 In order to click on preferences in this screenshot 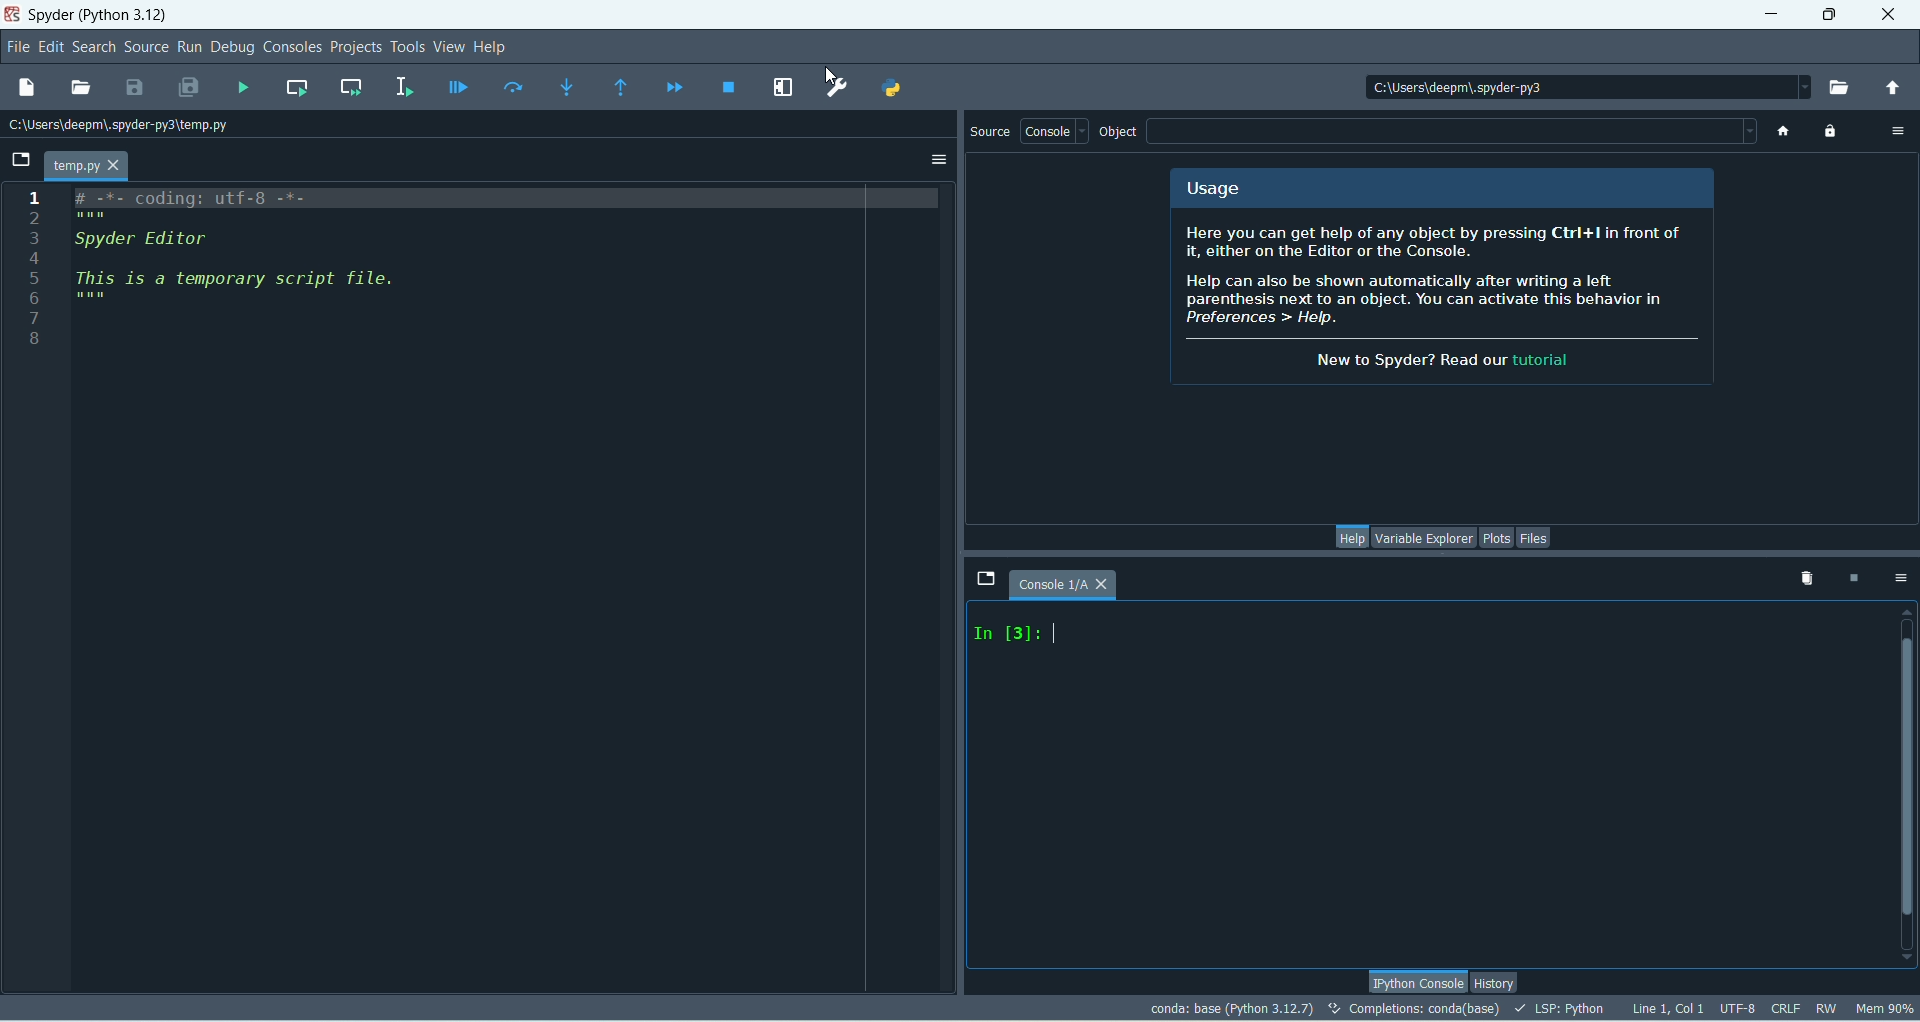, I will do `click(835, 89)`.